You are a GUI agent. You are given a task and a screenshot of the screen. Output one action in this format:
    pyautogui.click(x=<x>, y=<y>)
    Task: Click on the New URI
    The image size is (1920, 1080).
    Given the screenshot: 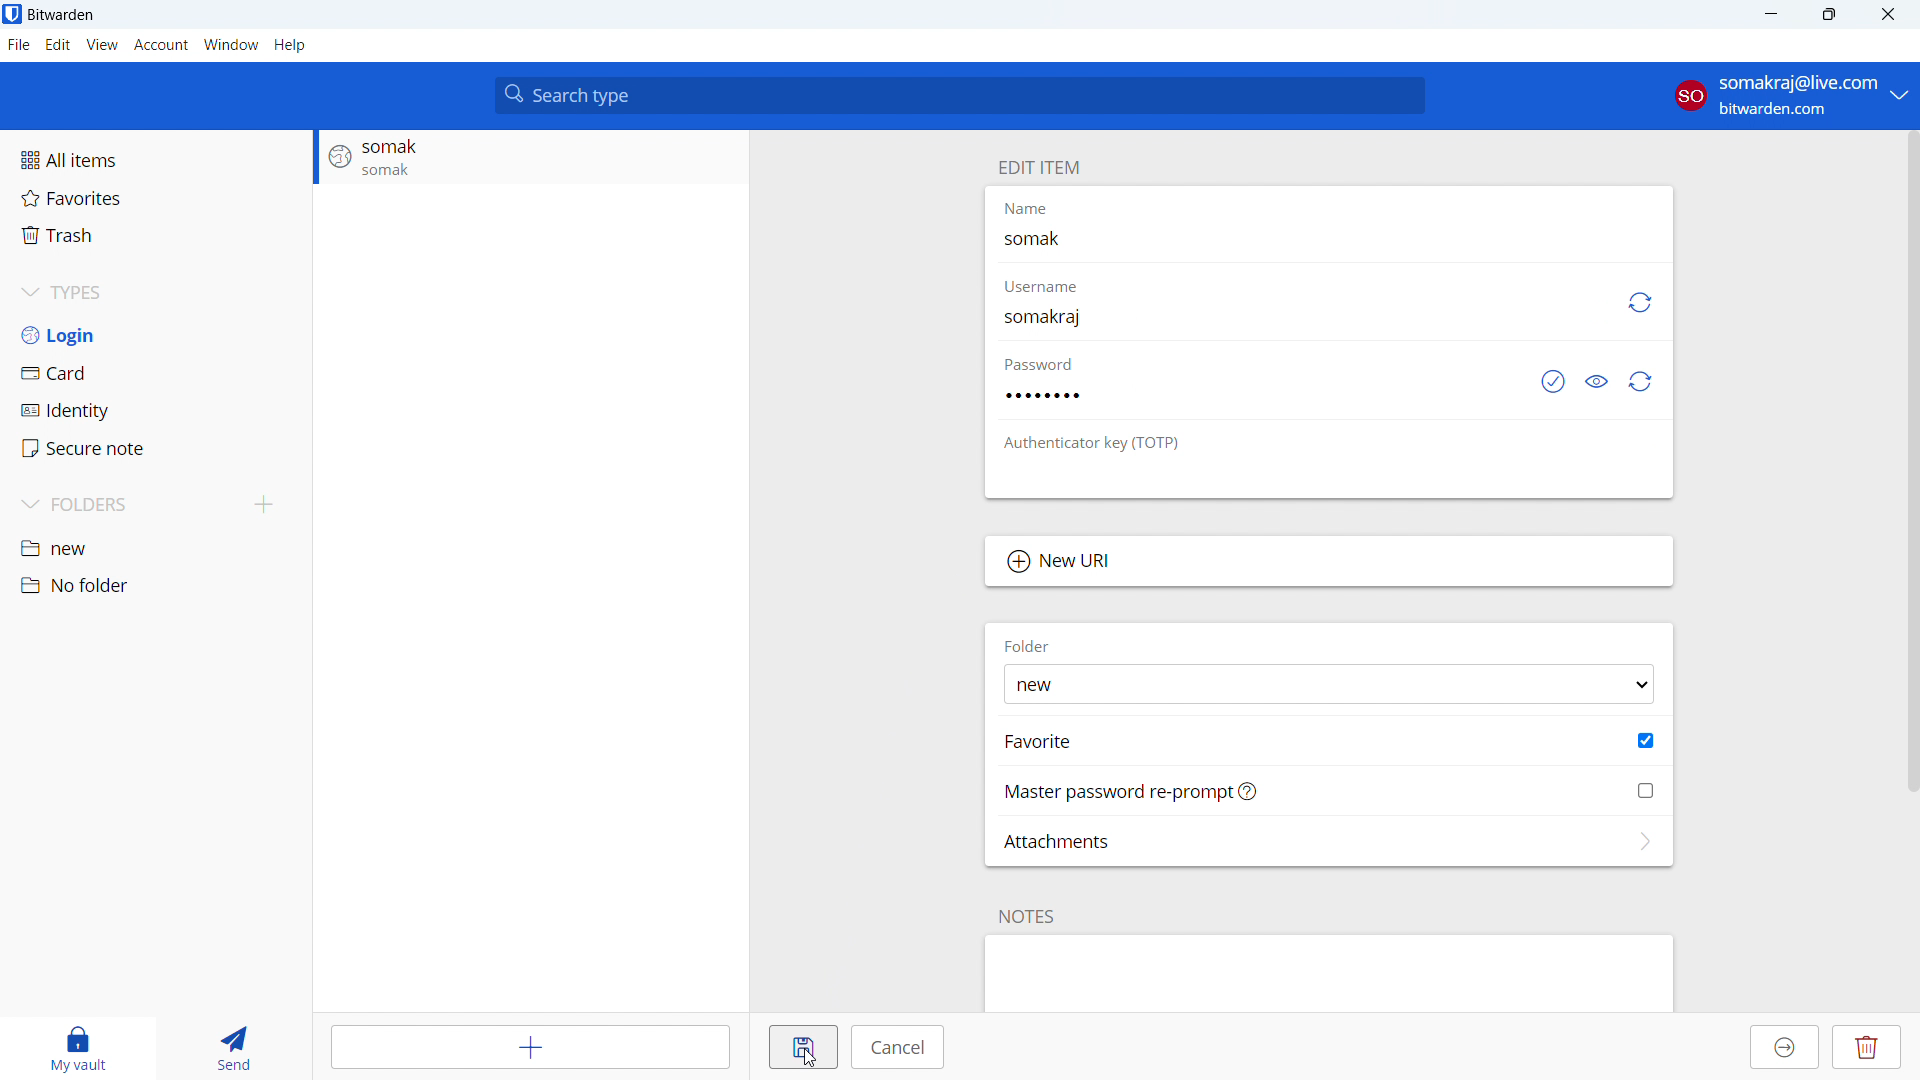 What is the action you would take?
    pyautogui.click(x=1329, y=562)
    